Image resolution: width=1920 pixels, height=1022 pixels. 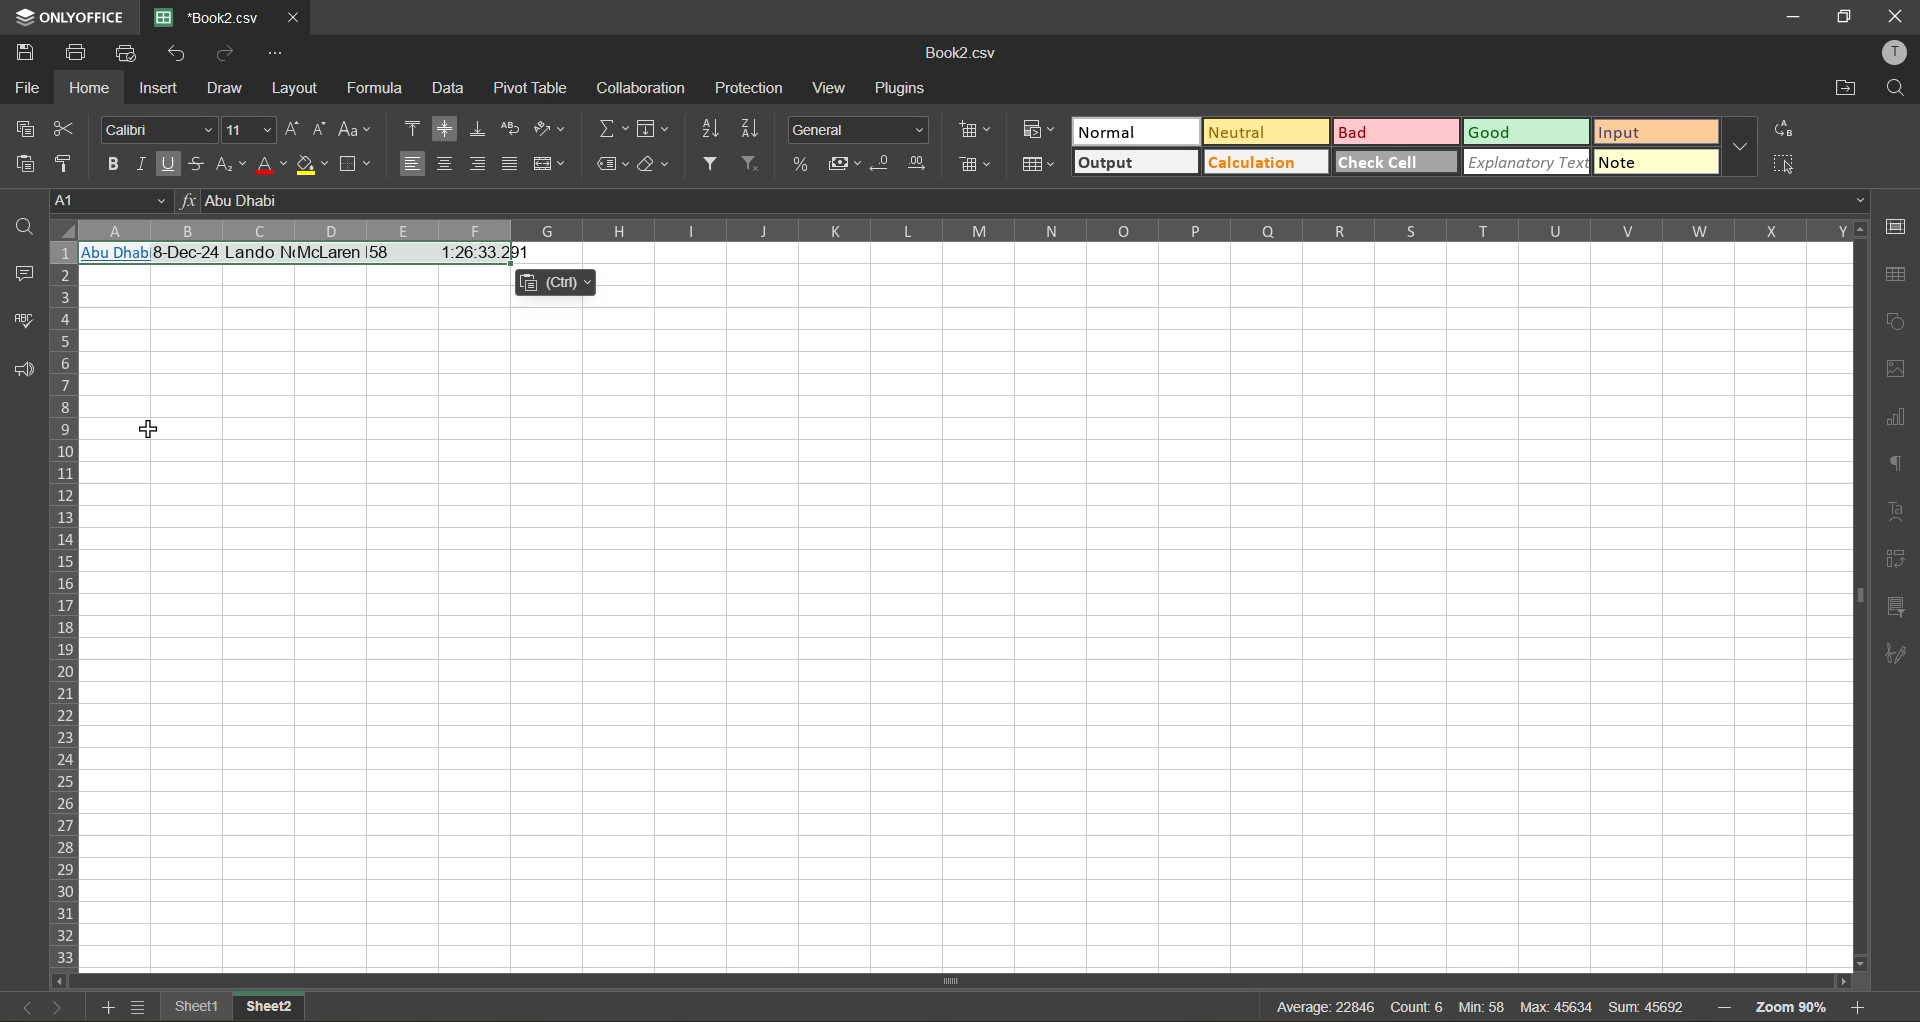 What do you see at coordinates (1025, 201) in the screenshot?
I see `formula bar` at bounding box center [1025, 201].